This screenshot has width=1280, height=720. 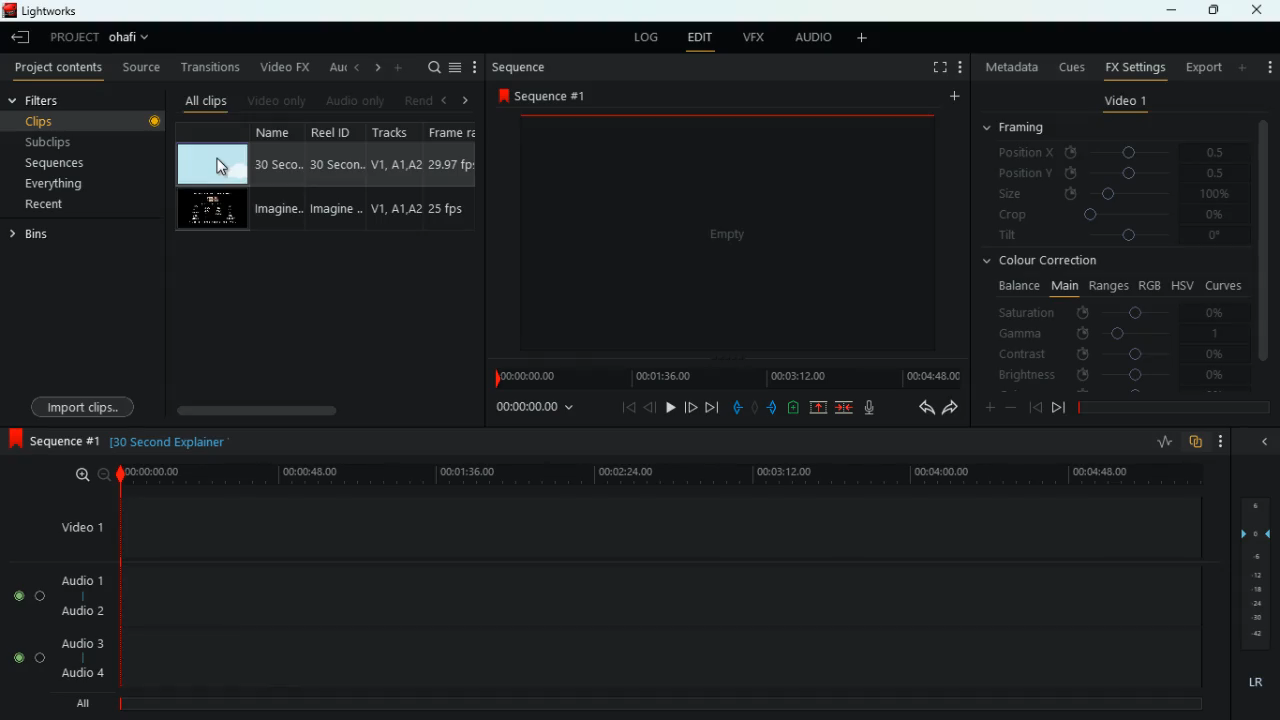 I want to click on more, so click(x=477, y=67).